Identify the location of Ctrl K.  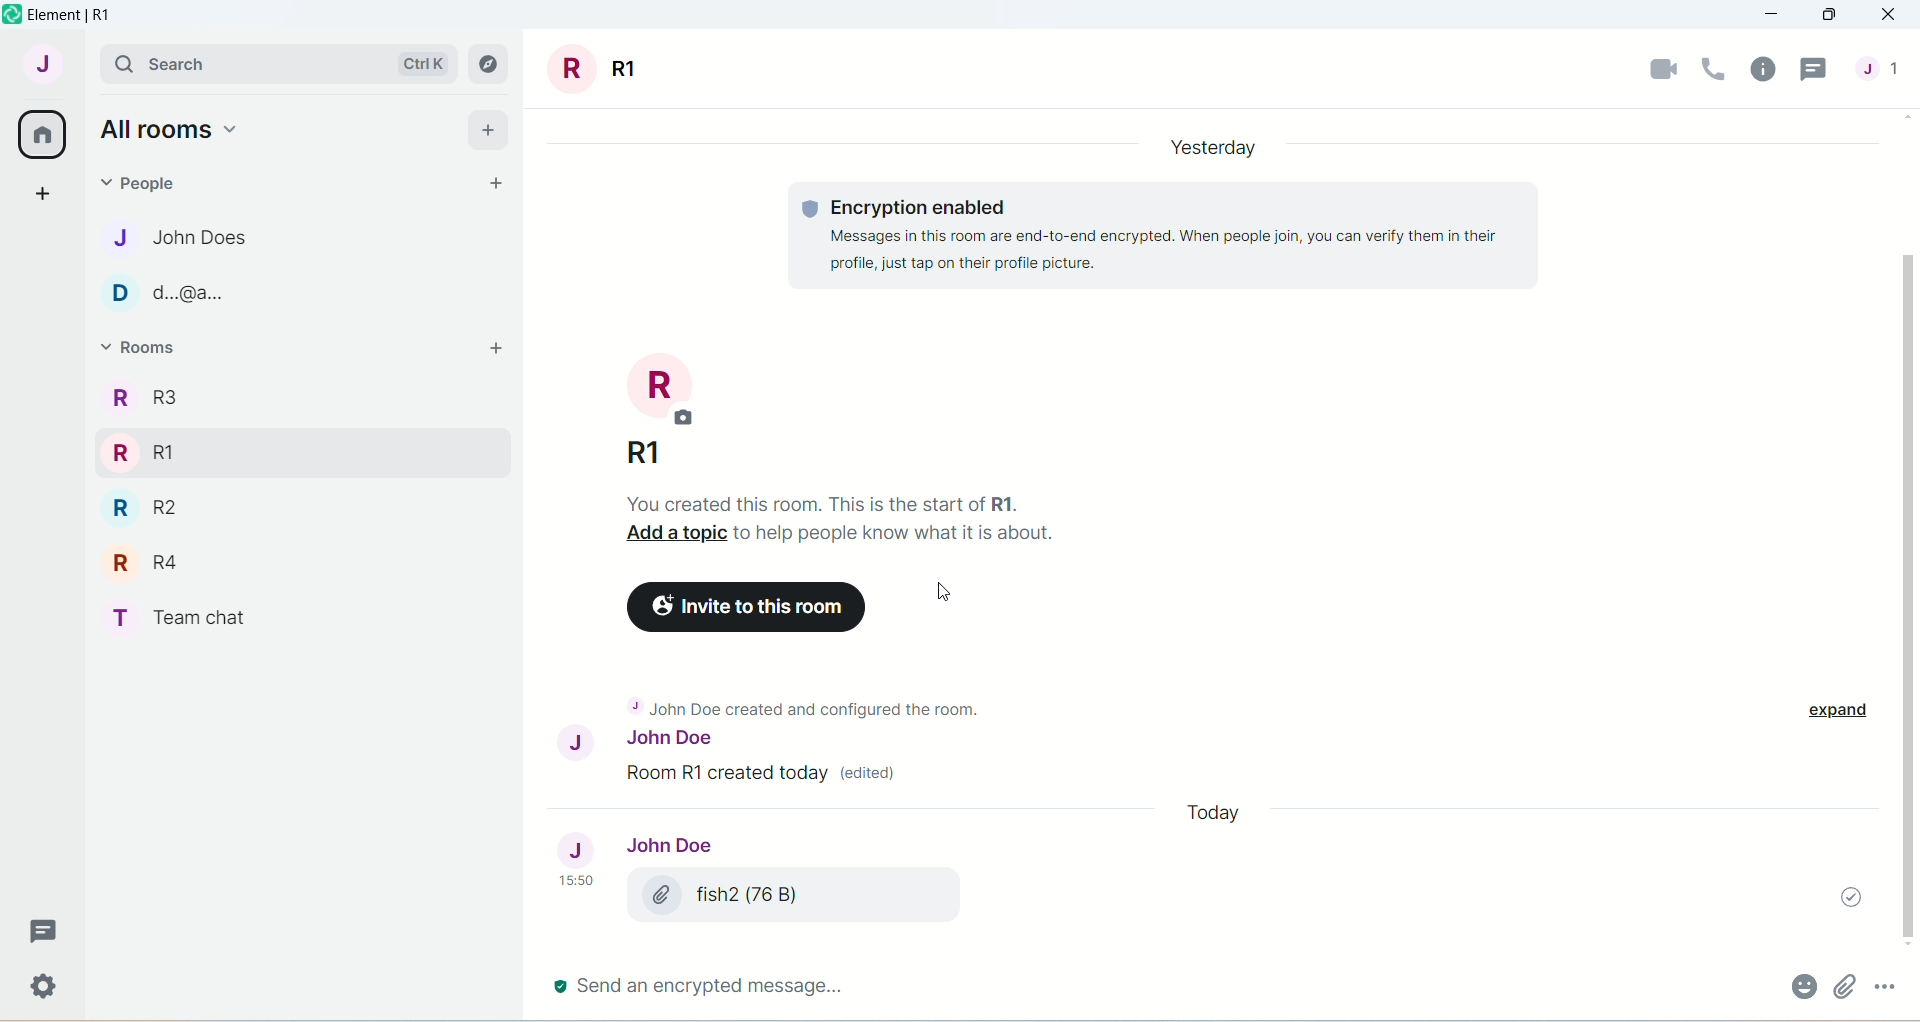
(413, 63).